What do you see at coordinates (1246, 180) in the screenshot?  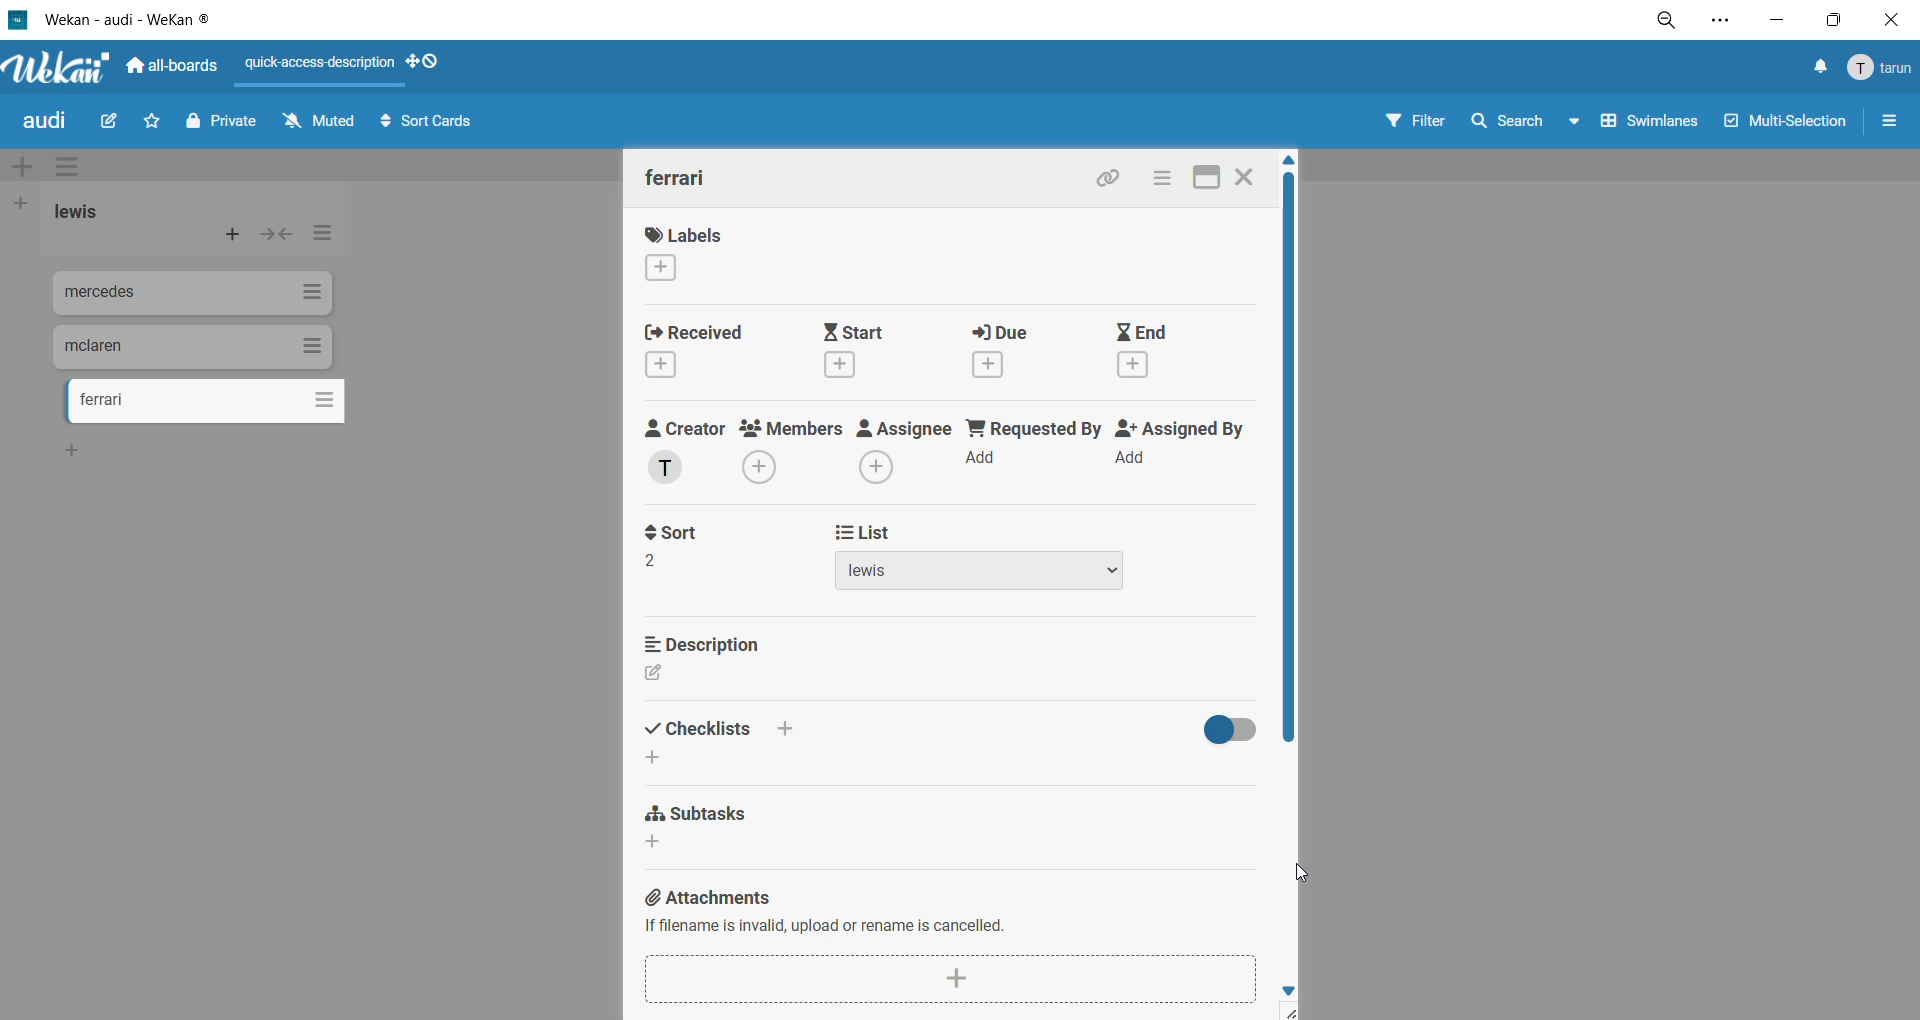 I see `close` at bounding box center [1246, 180].